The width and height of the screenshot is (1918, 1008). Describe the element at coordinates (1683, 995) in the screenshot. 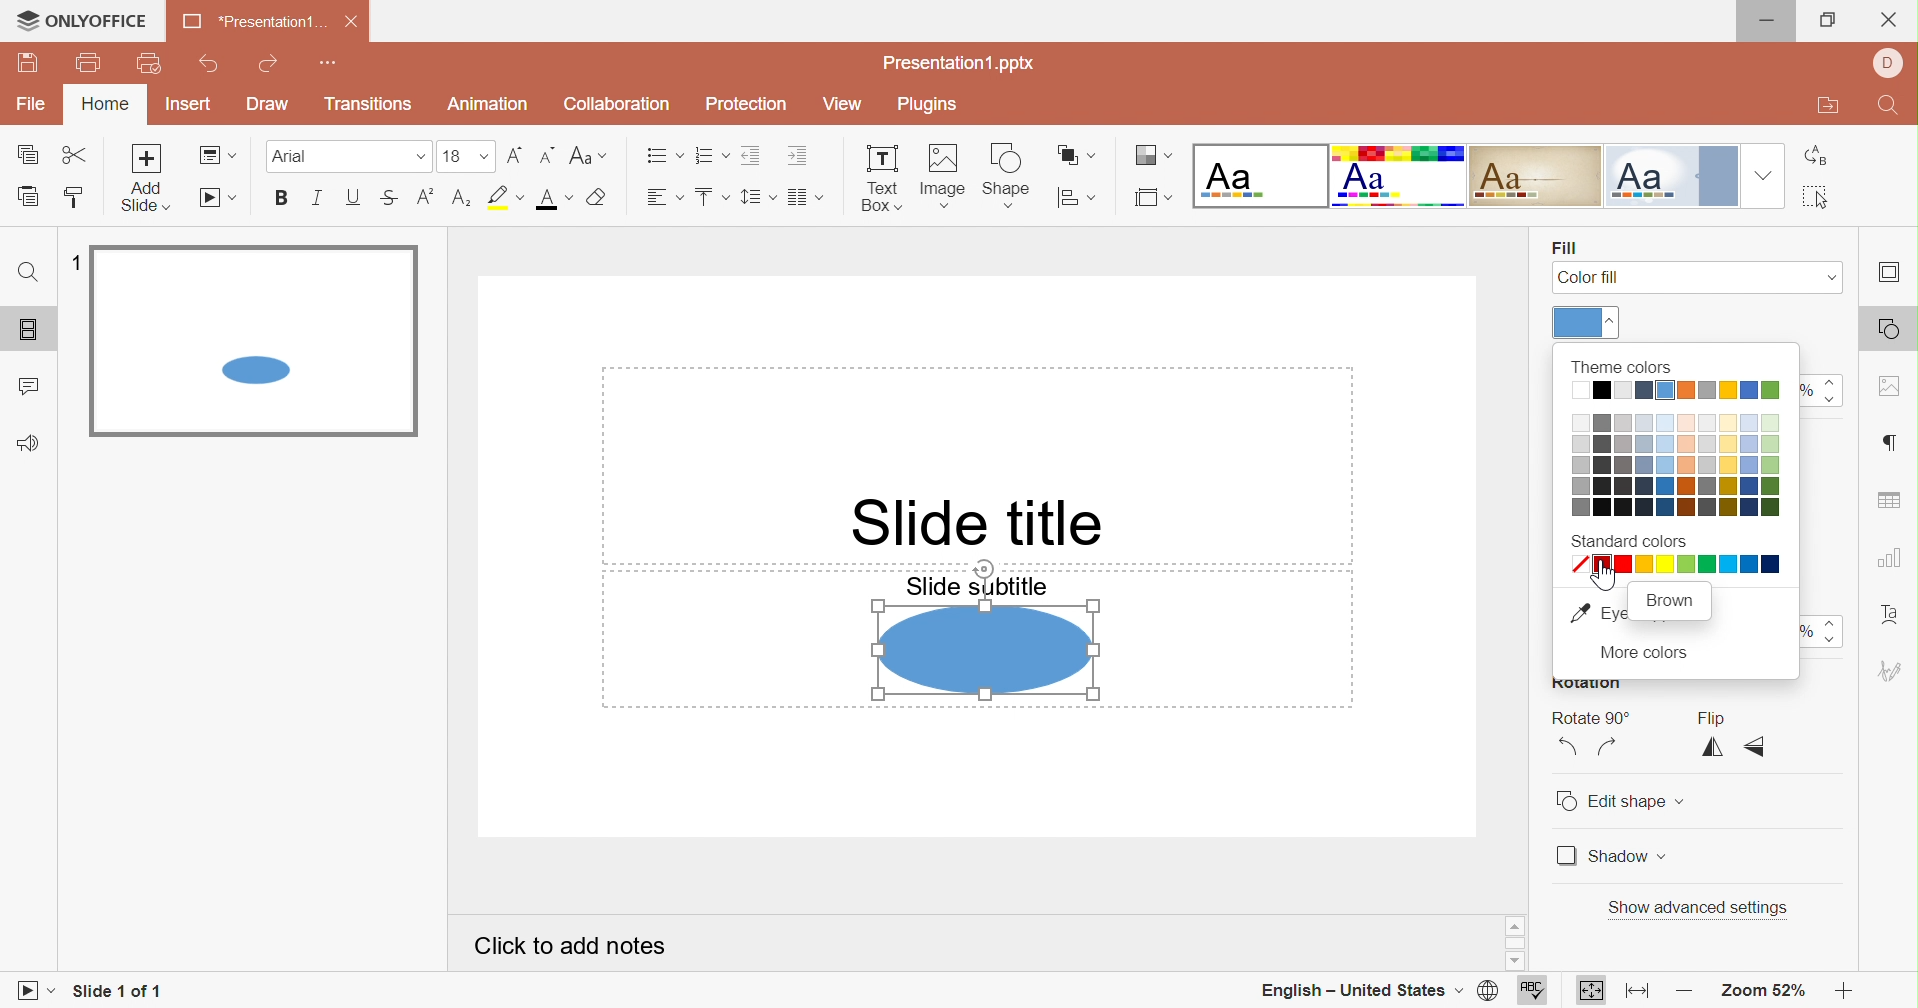

I see `Zoom out` at that location.